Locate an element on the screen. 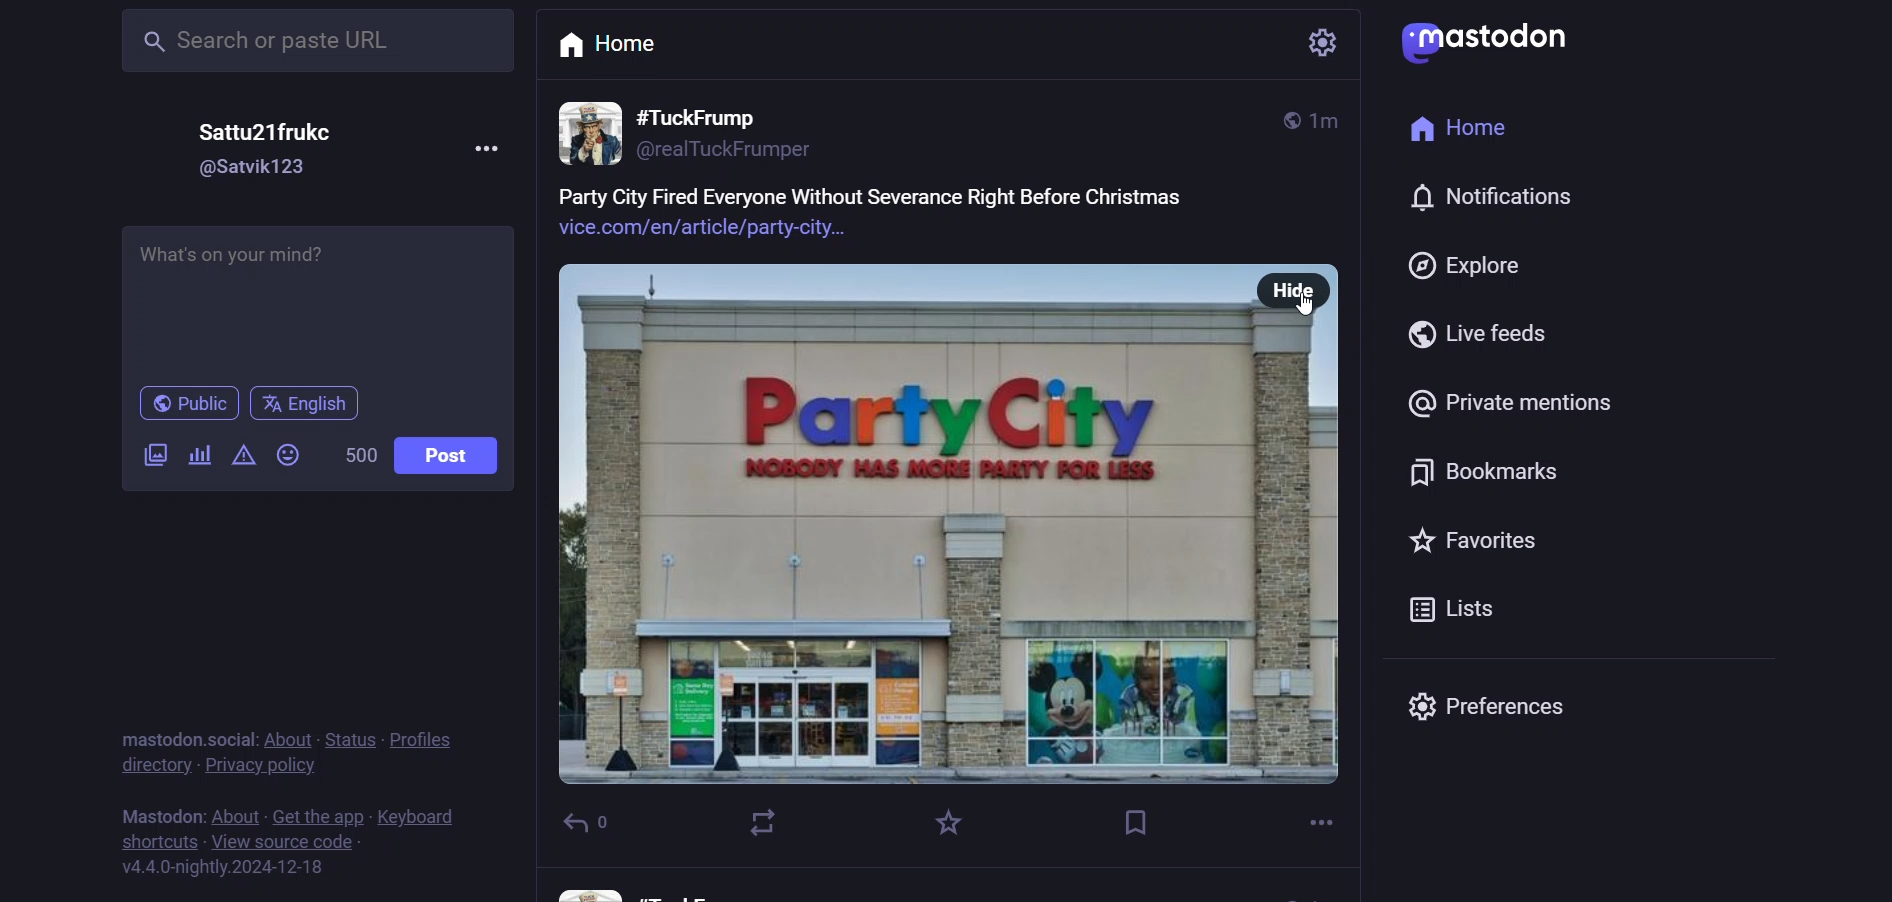 This screenshot has height=902, width=1892. Post is located at coordinates (443, 456).